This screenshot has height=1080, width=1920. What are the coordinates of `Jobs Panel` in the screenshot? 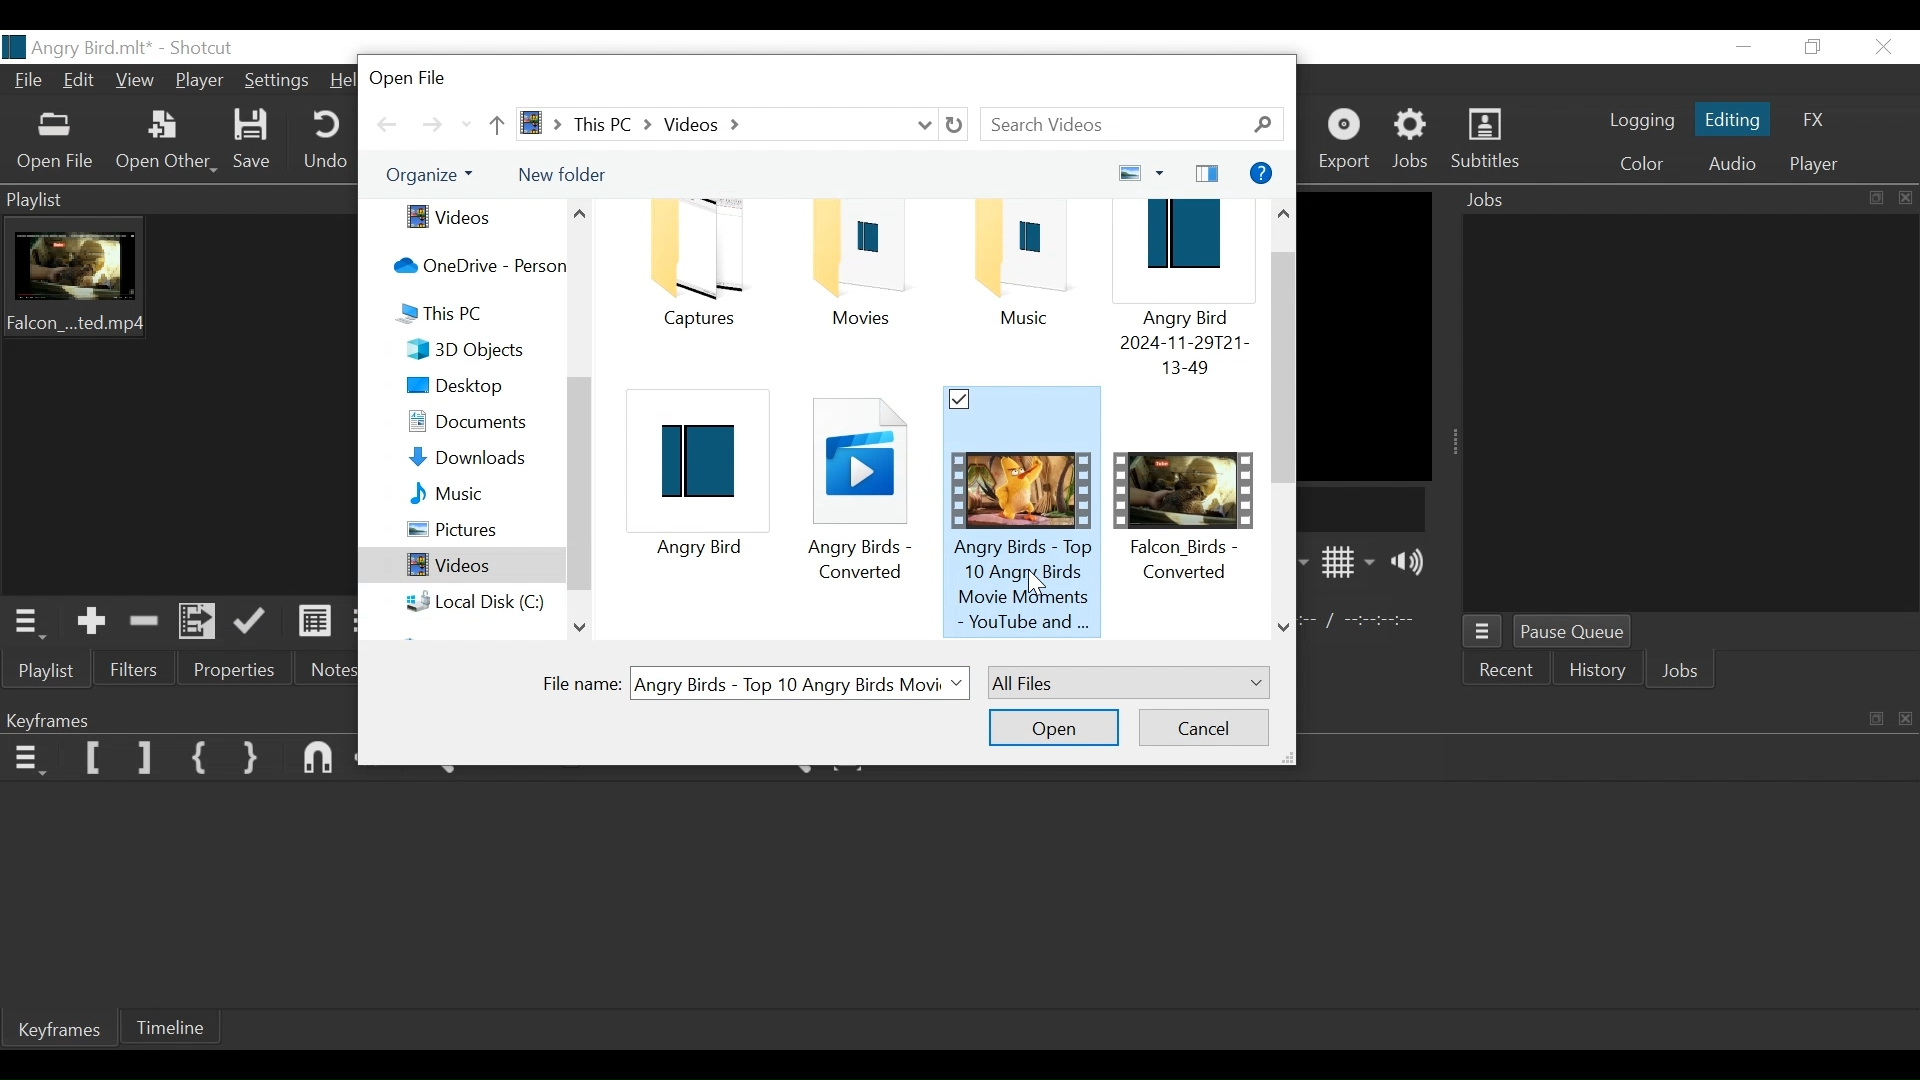 It's located at (1688, 411).